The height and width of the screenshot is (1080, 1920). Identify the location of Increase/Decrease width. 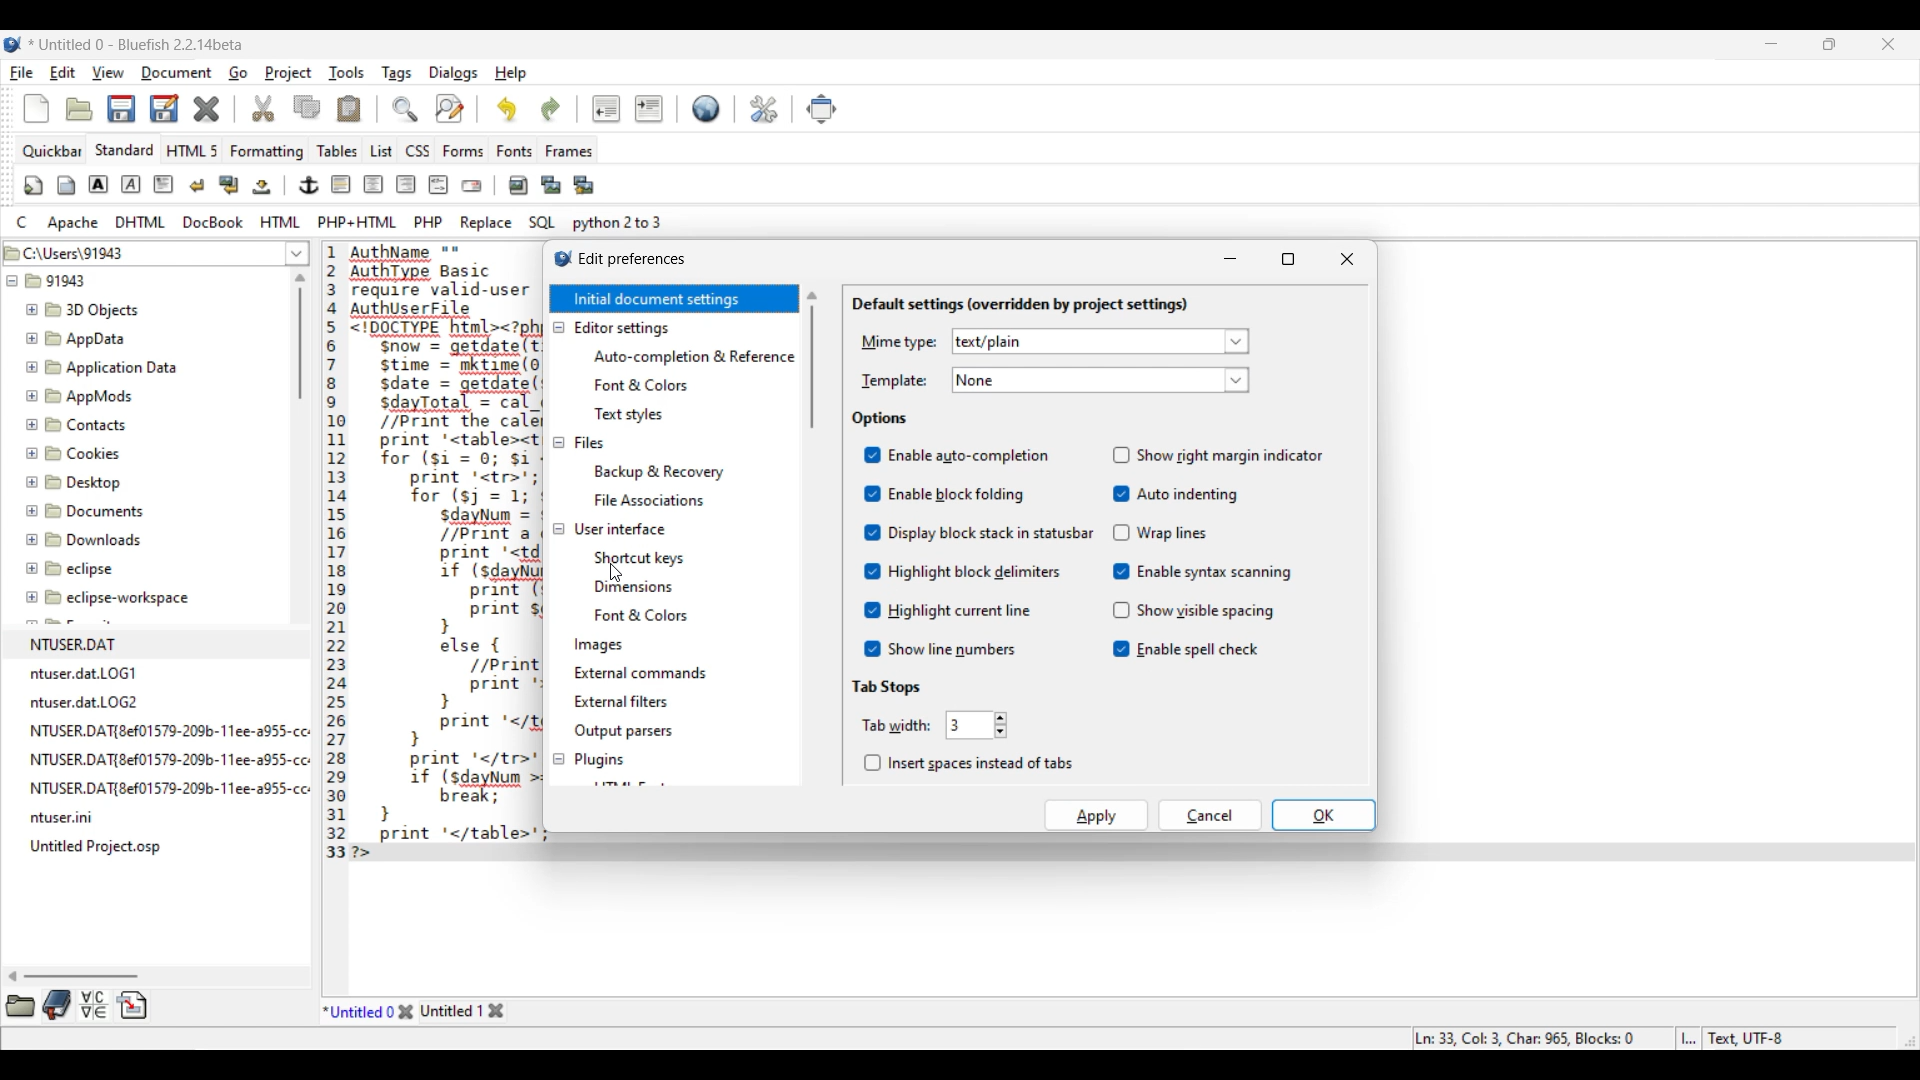
(1001, 725).